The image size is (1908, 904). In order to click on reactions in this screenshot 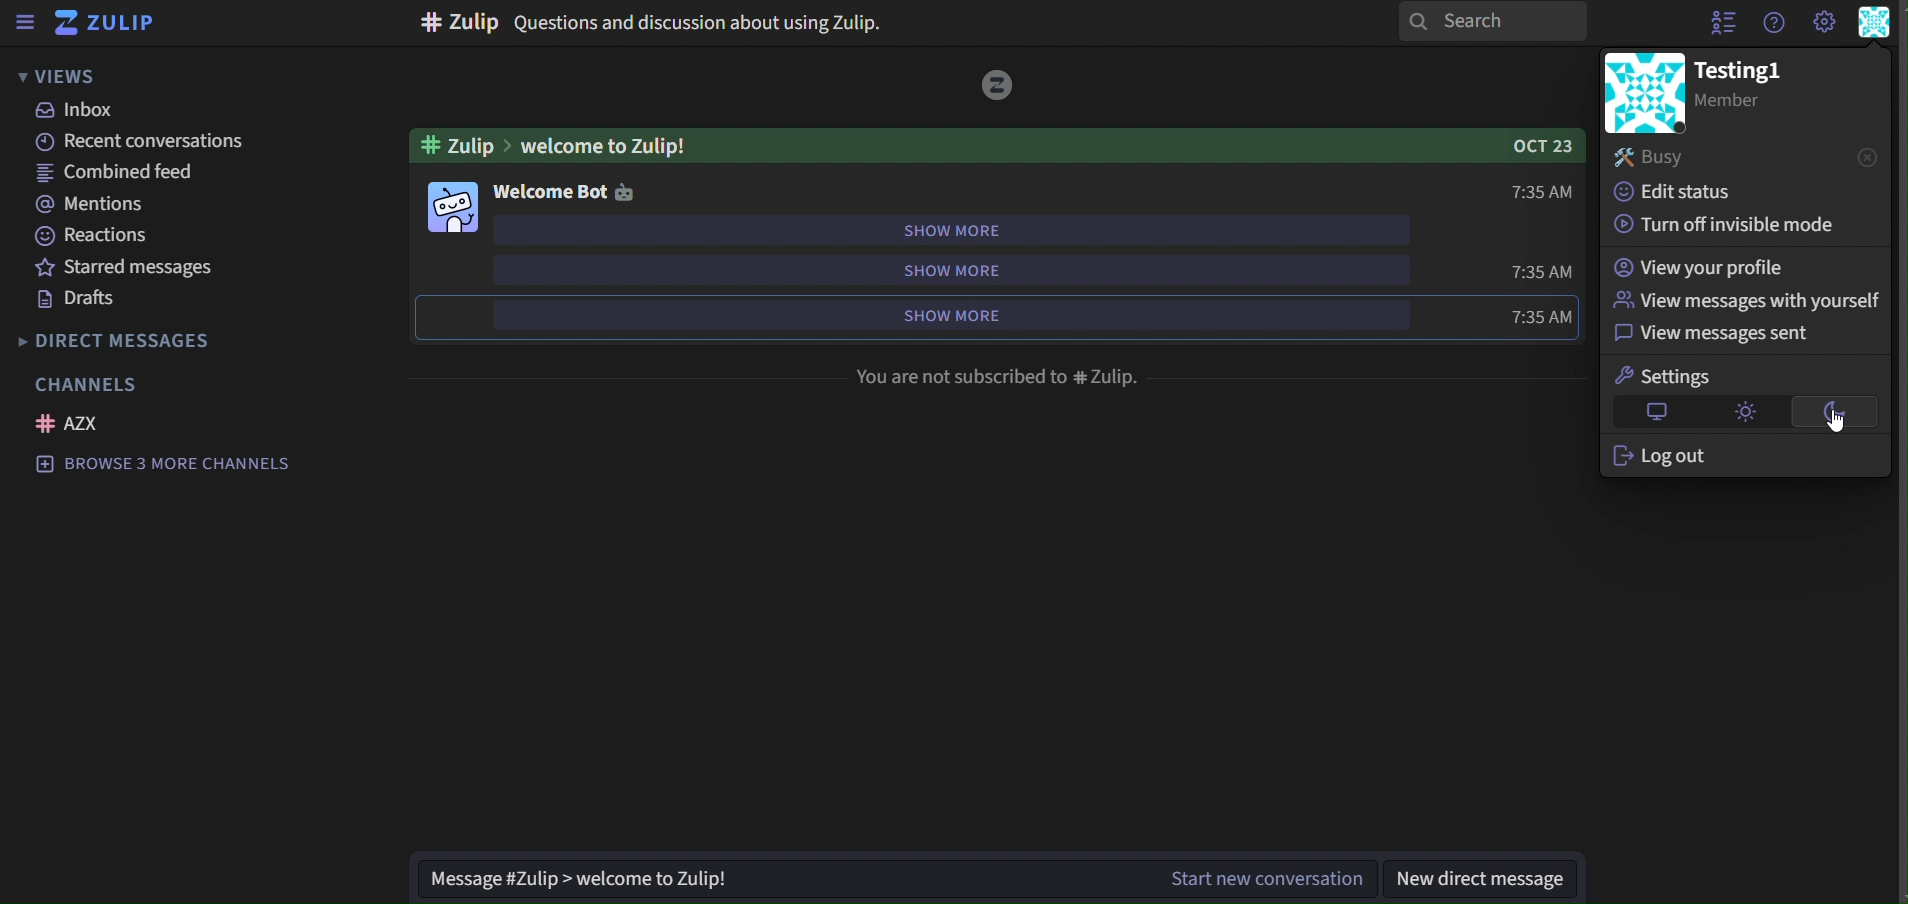, I will do `click(95, 234)`.